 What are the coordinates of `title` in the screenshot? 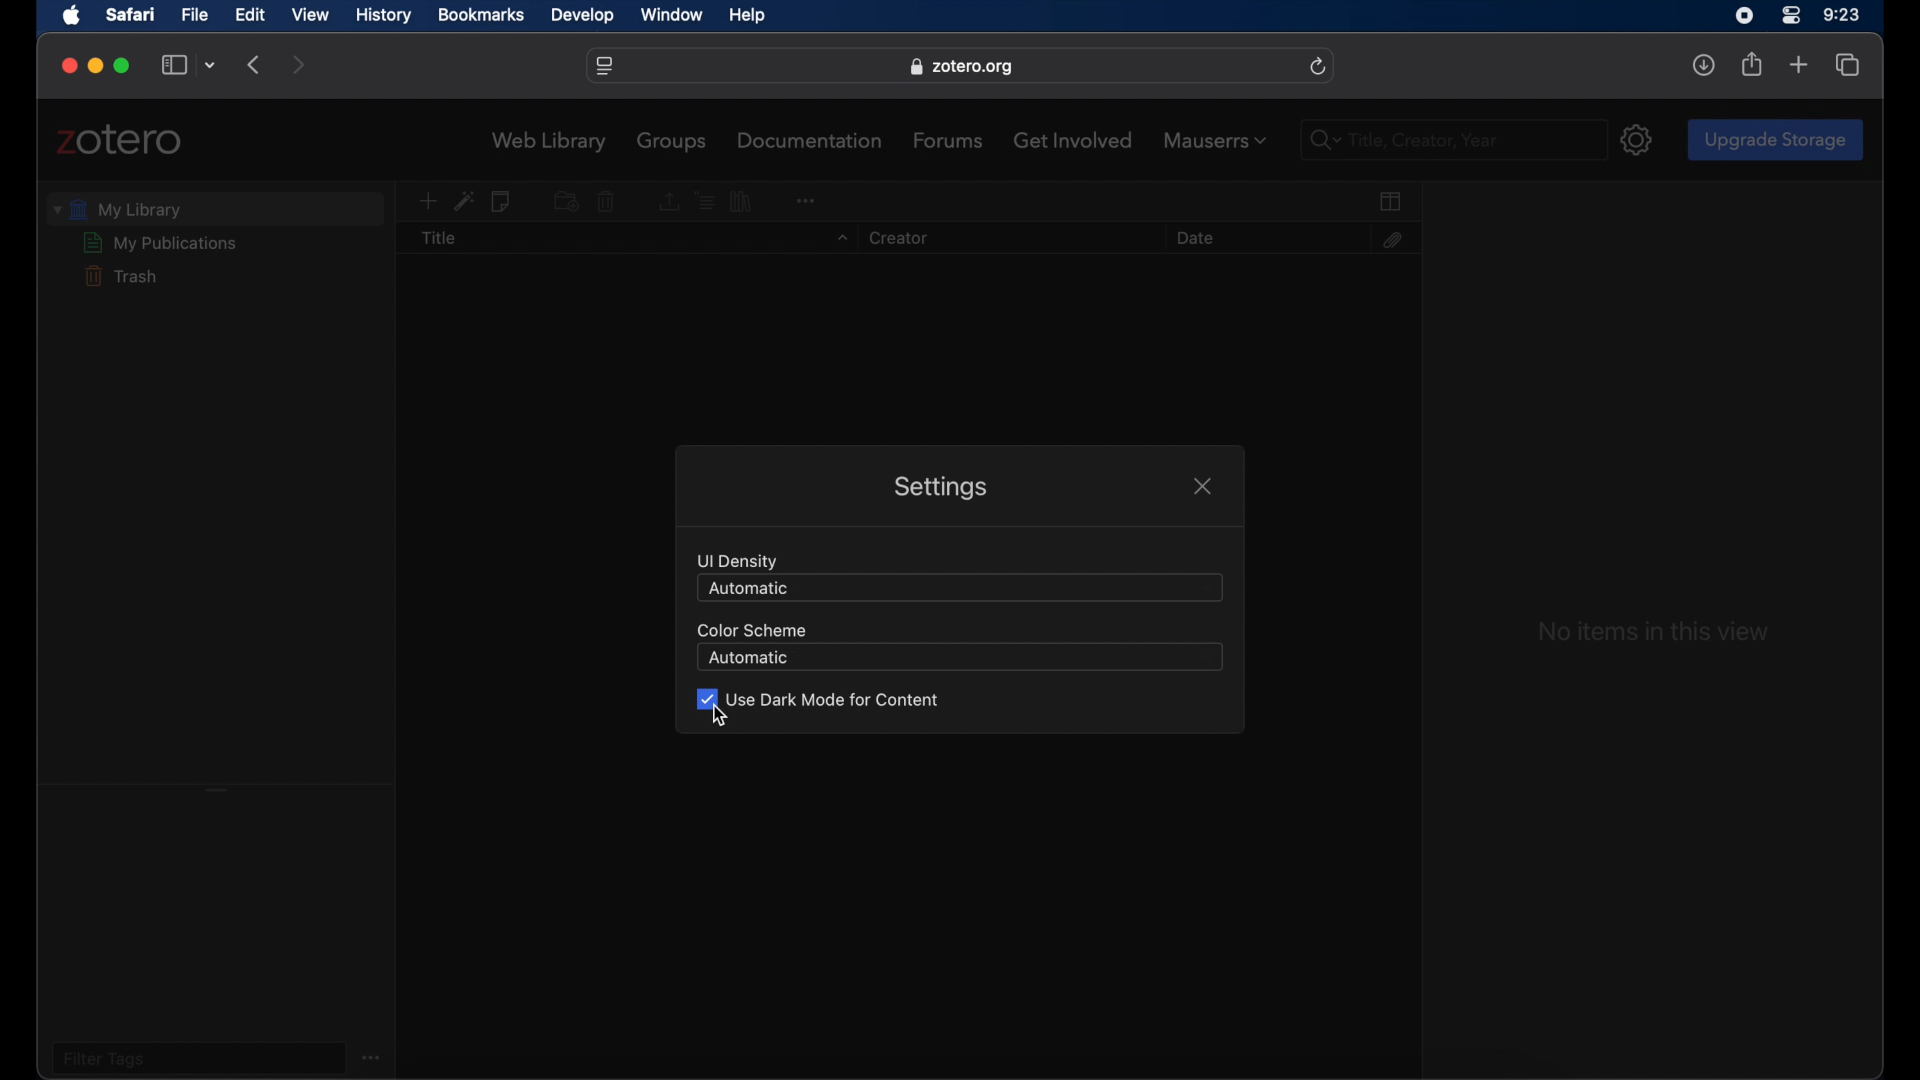 It's located at (439, 239).